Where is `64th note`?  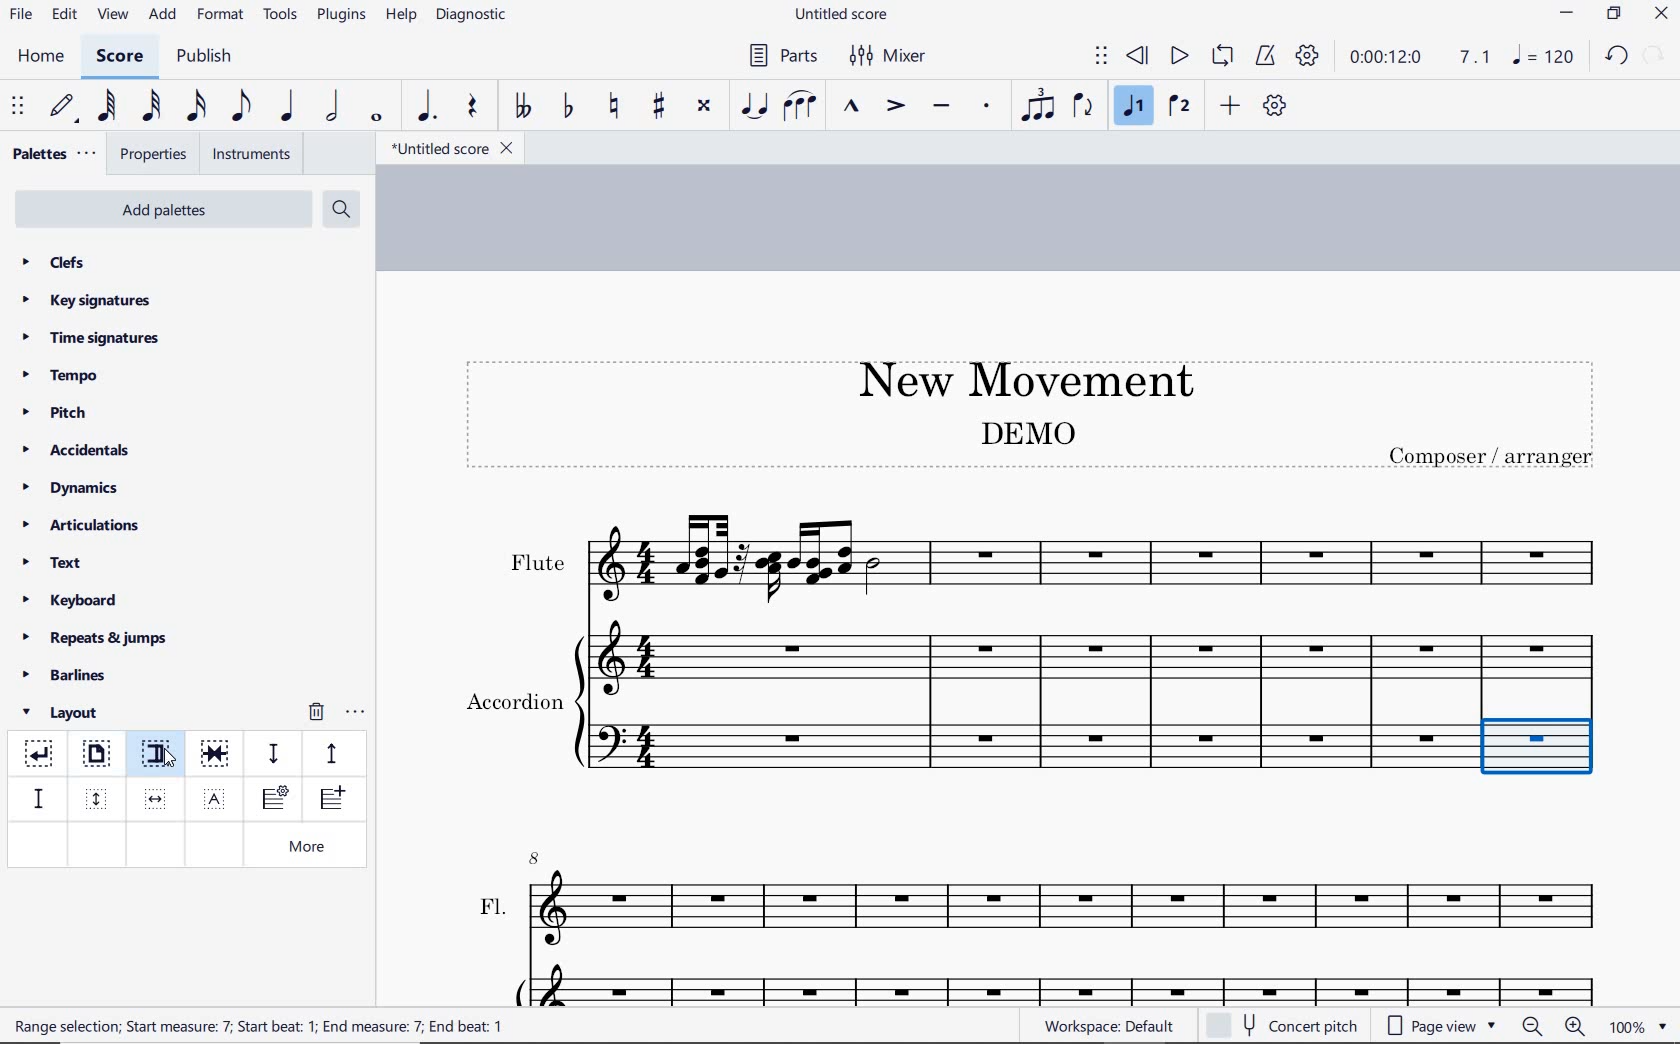
64th note is located at coordinates (109, 106).